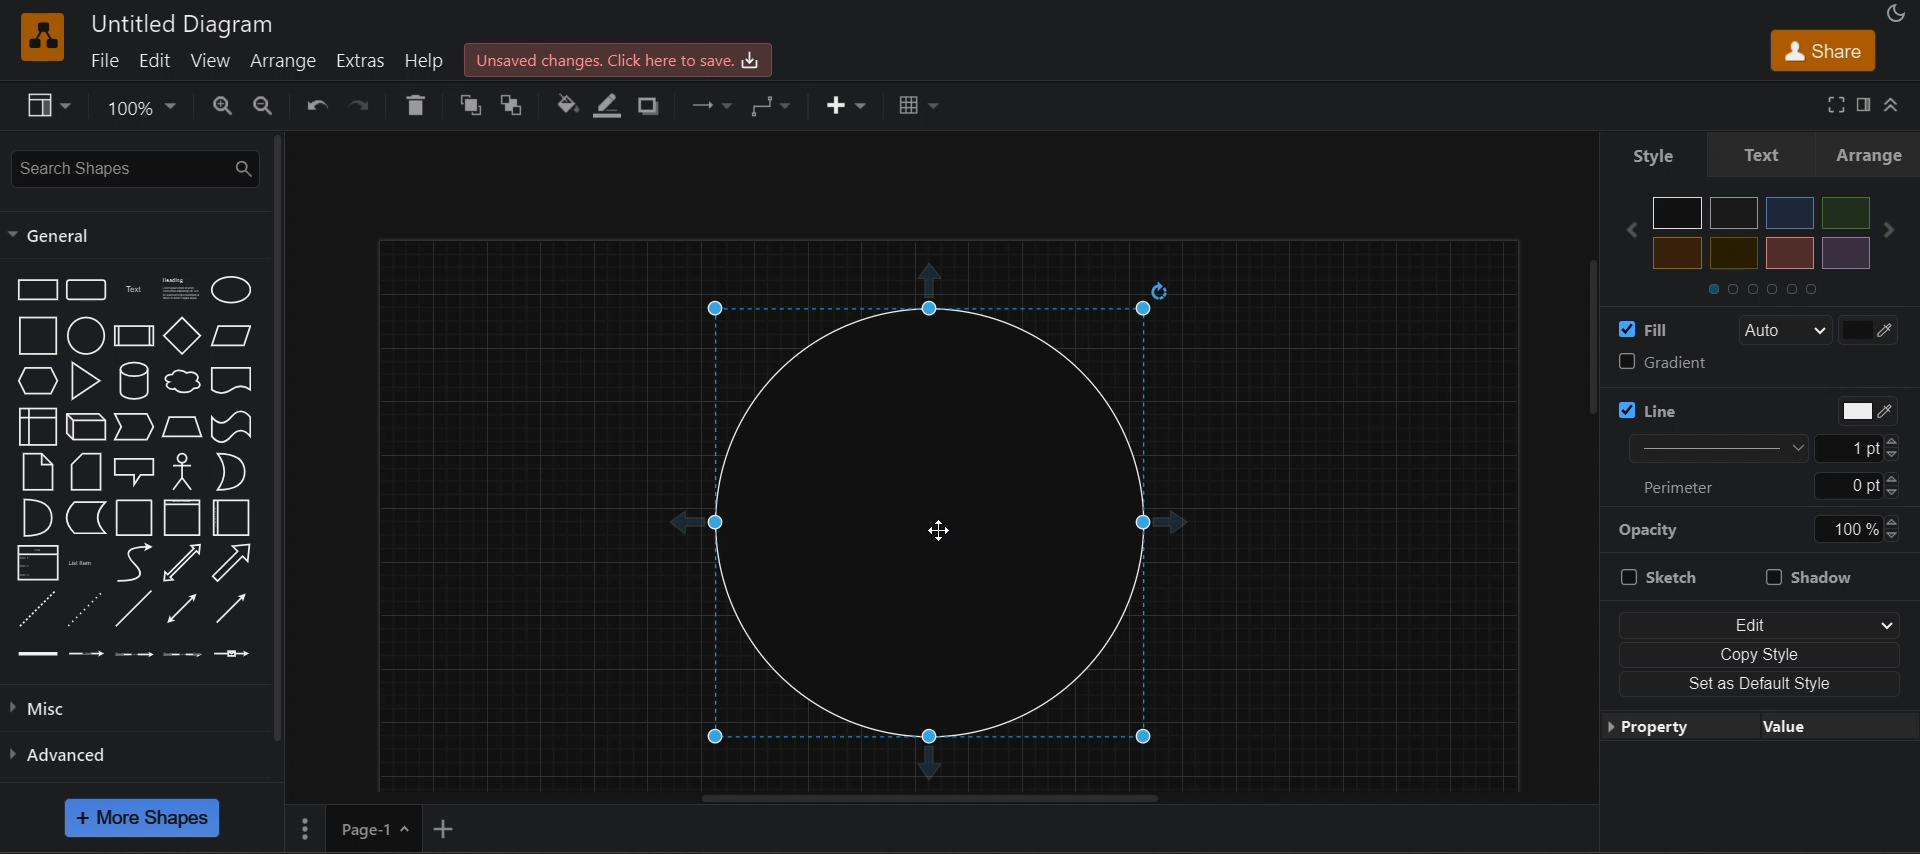  I want to click on text, so click(132, 291).